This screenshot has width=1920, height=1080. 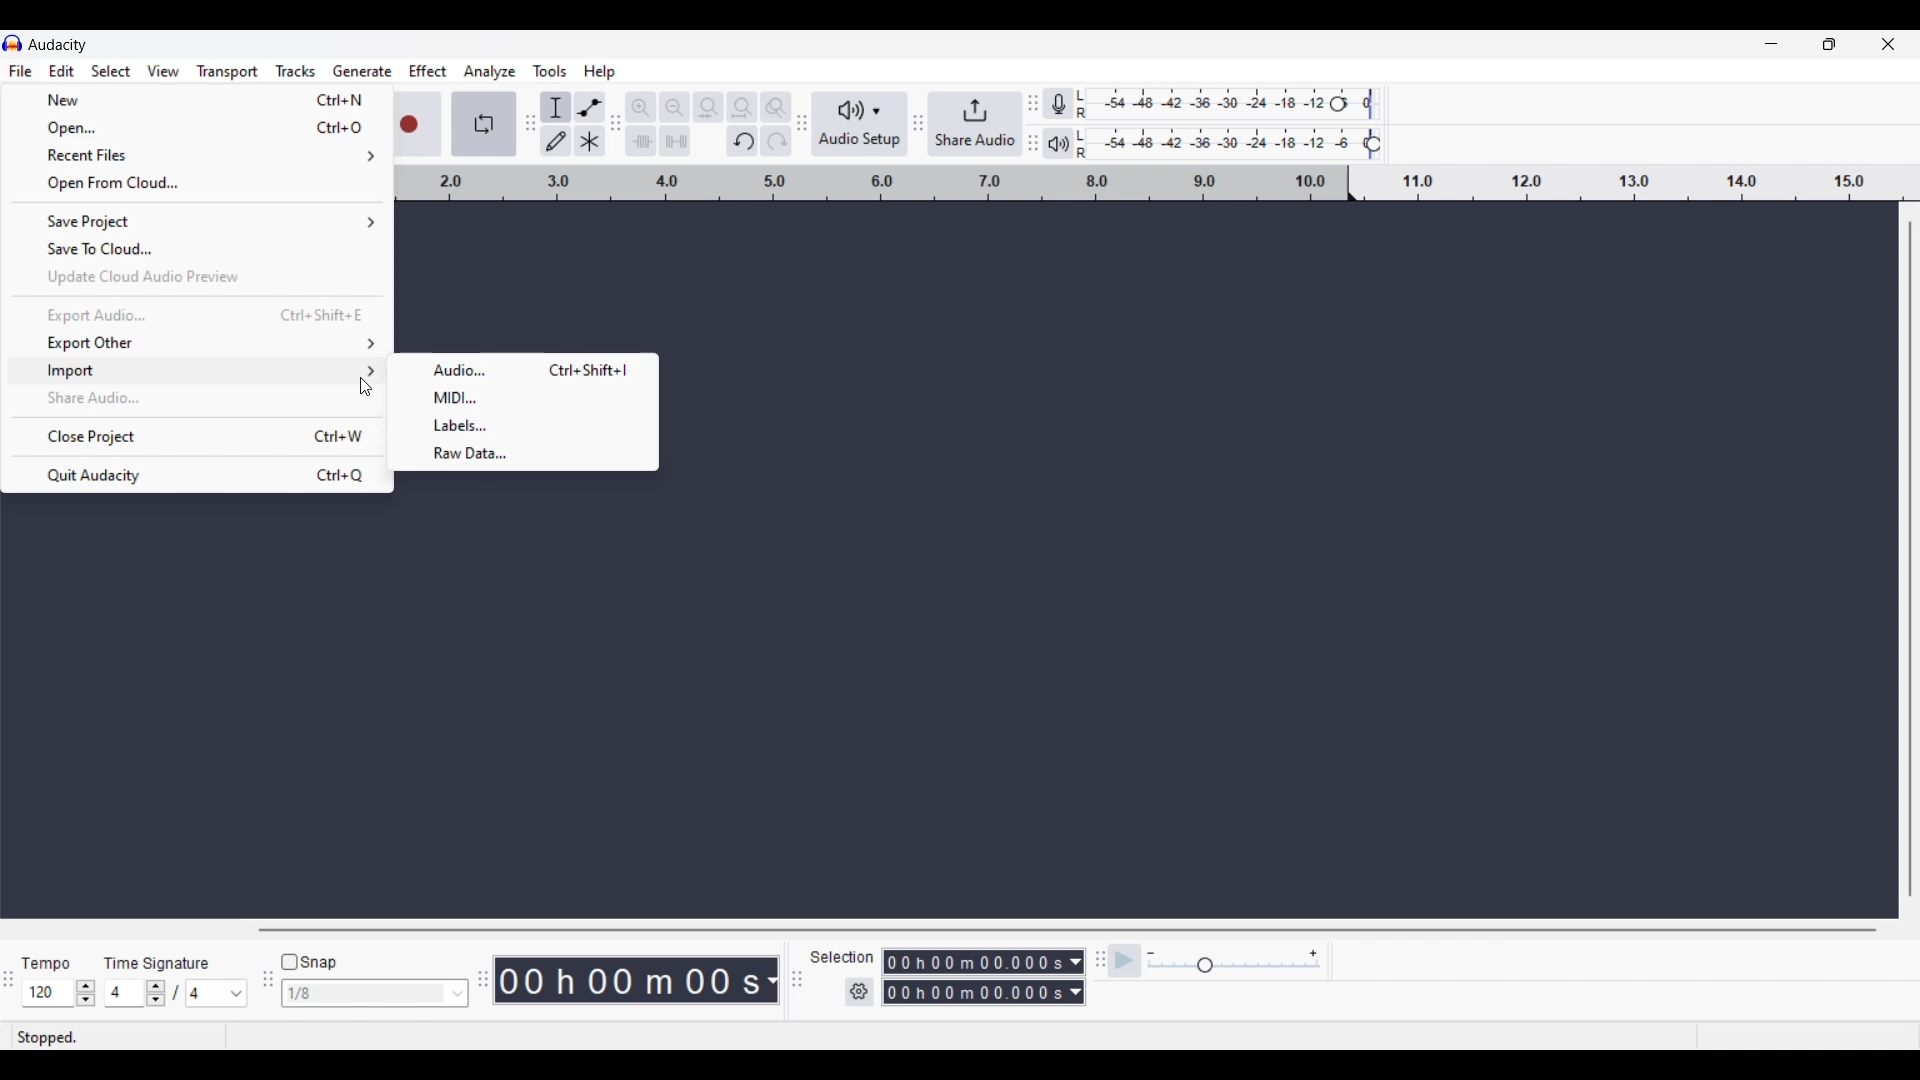 What do you see at coordinates (297, 71) in the screenshot?
I see `Tracks menu` at bounding box center [297, 71].